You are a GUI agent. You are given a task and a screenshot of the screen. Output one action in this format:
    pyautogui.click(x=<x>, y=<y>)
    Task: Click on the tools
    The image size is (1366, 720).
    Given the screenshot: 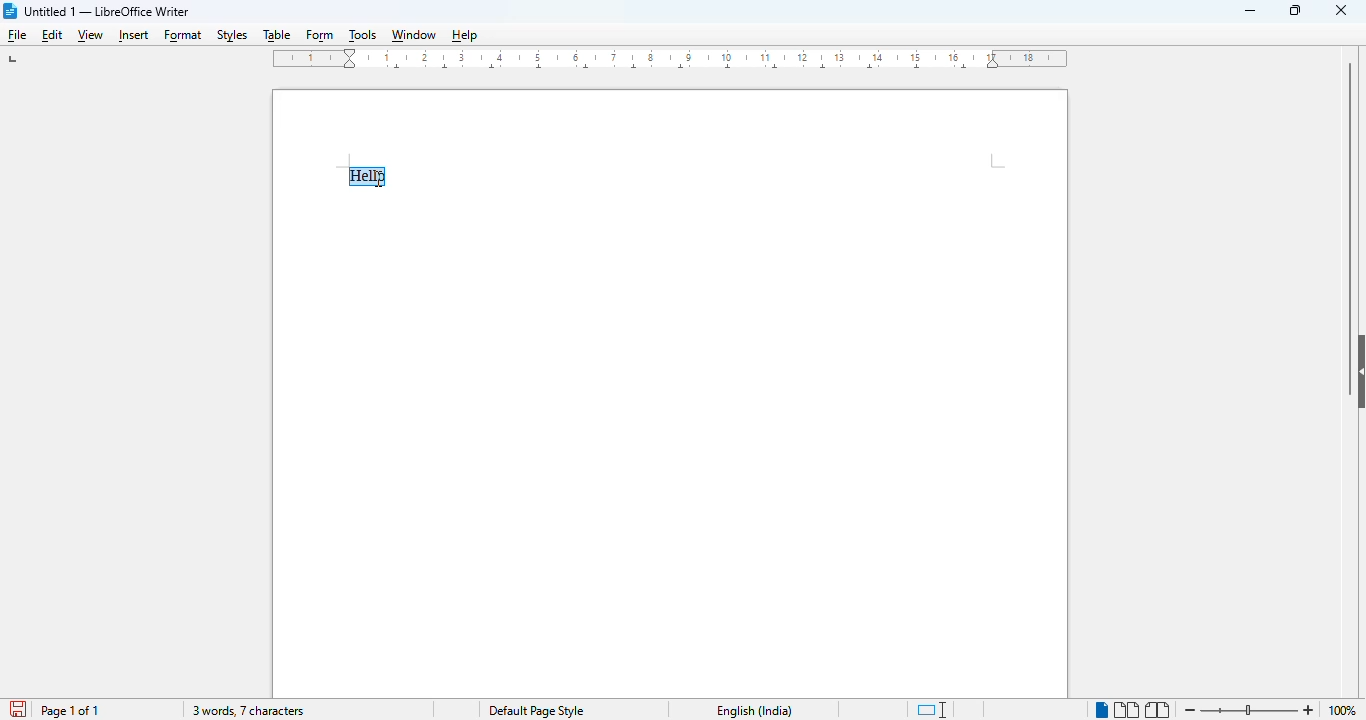 What is the action you would take?
    pyautogui.click(x=363, y=35)
    